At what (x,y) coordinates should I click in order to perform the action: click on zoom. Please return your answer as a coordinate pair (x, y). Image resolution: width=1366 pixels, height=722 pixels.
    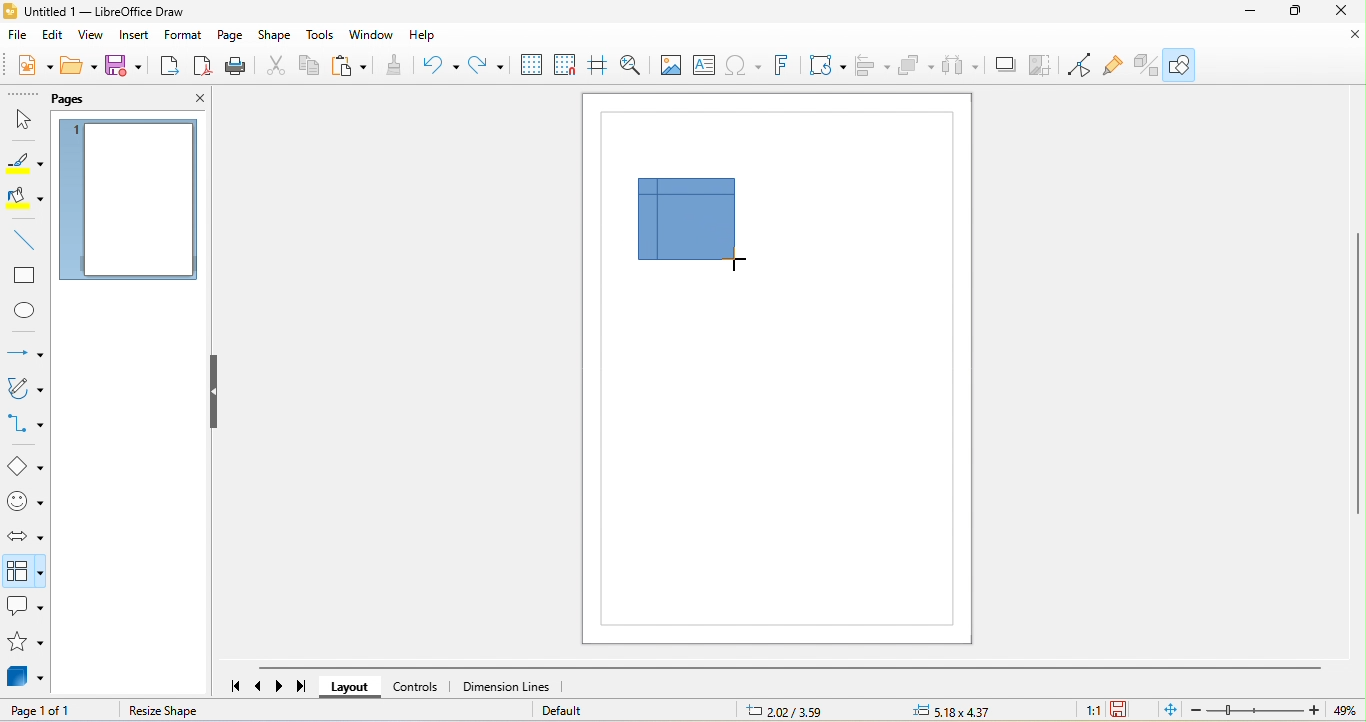
    Looking at the image, I should click on (1255, 709).